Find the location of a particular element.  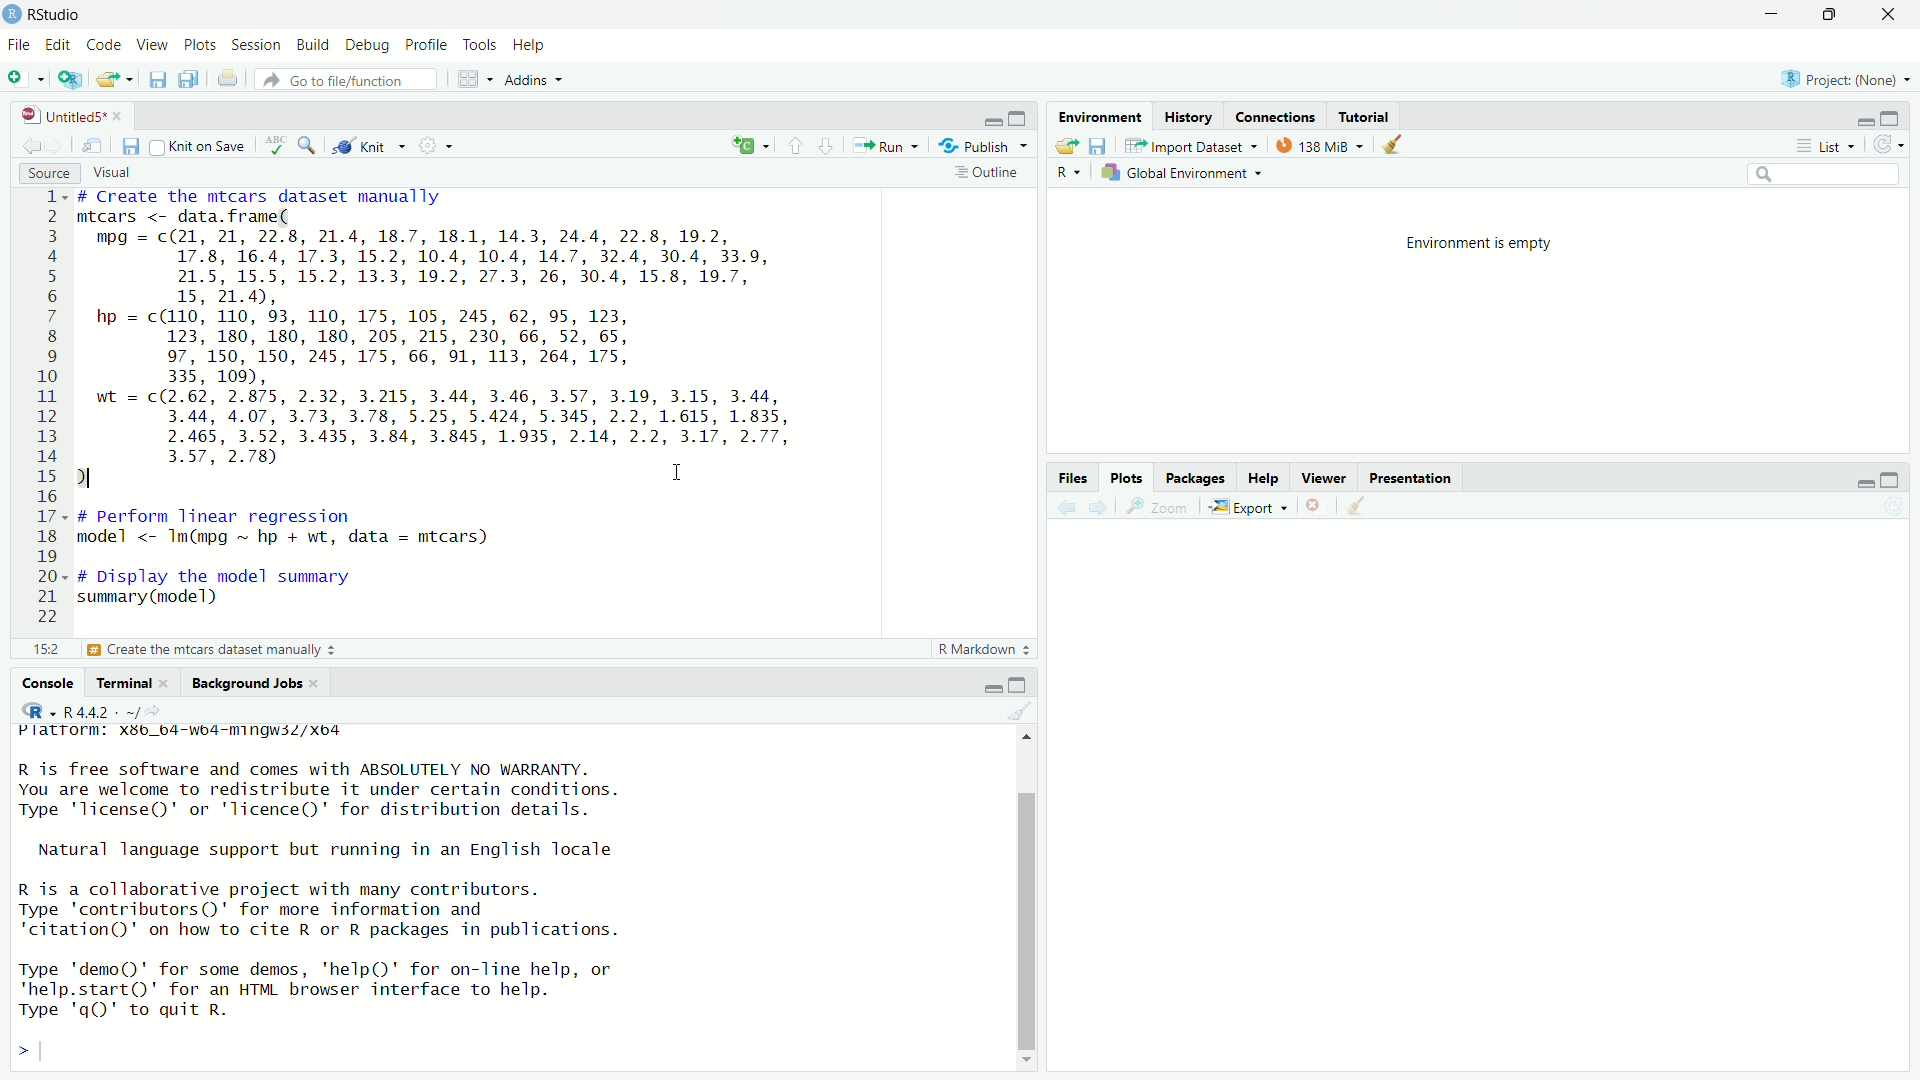

create project is located at coordinates (71, 80).